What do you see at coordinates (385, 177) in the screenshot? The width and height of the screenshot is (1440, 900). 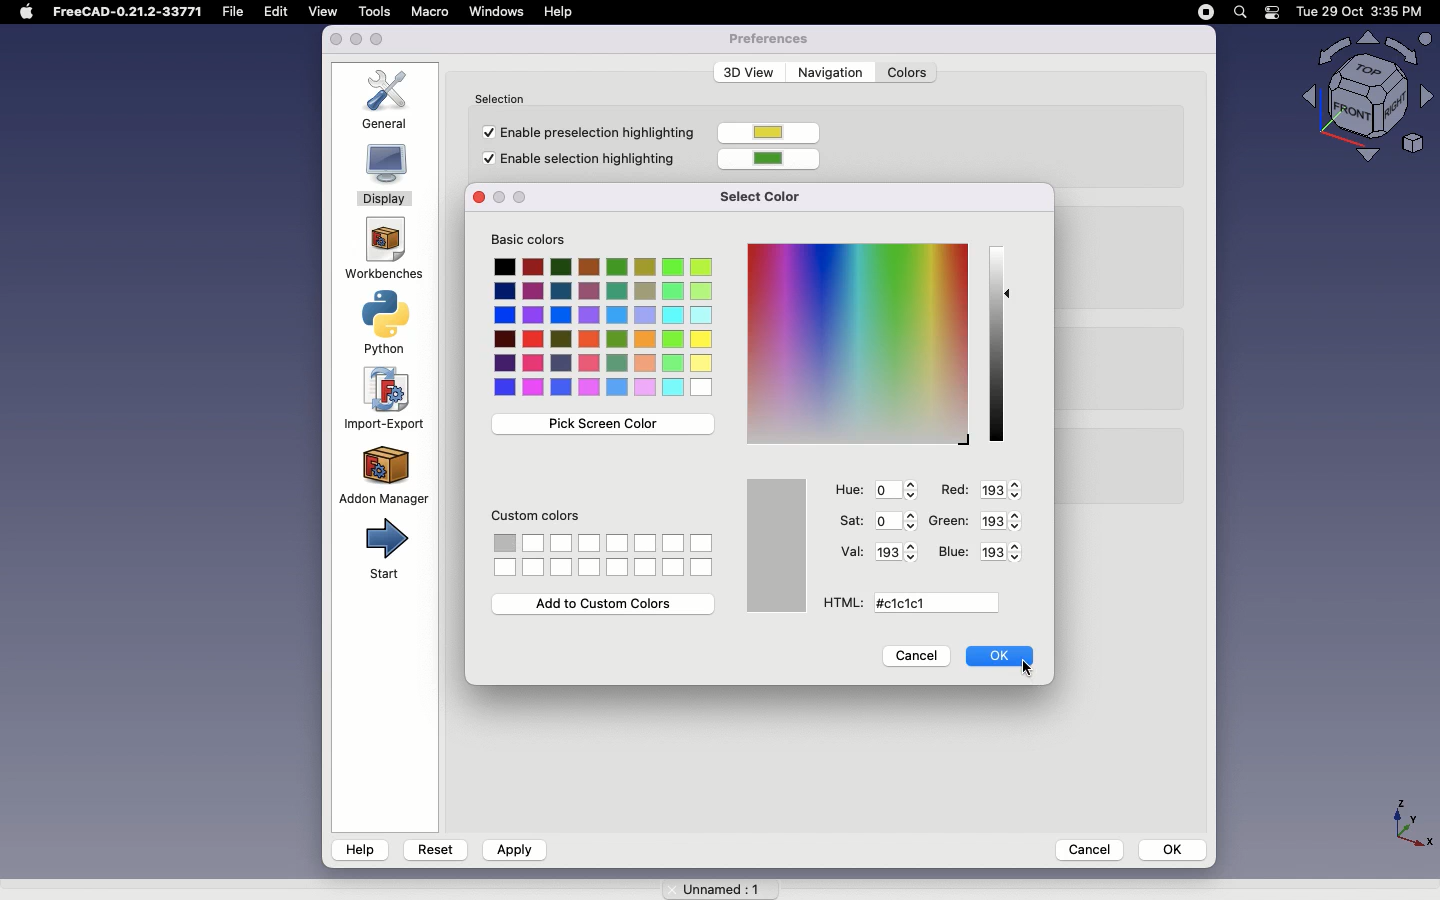 I see `Display ` at bounding box center [385, 177].